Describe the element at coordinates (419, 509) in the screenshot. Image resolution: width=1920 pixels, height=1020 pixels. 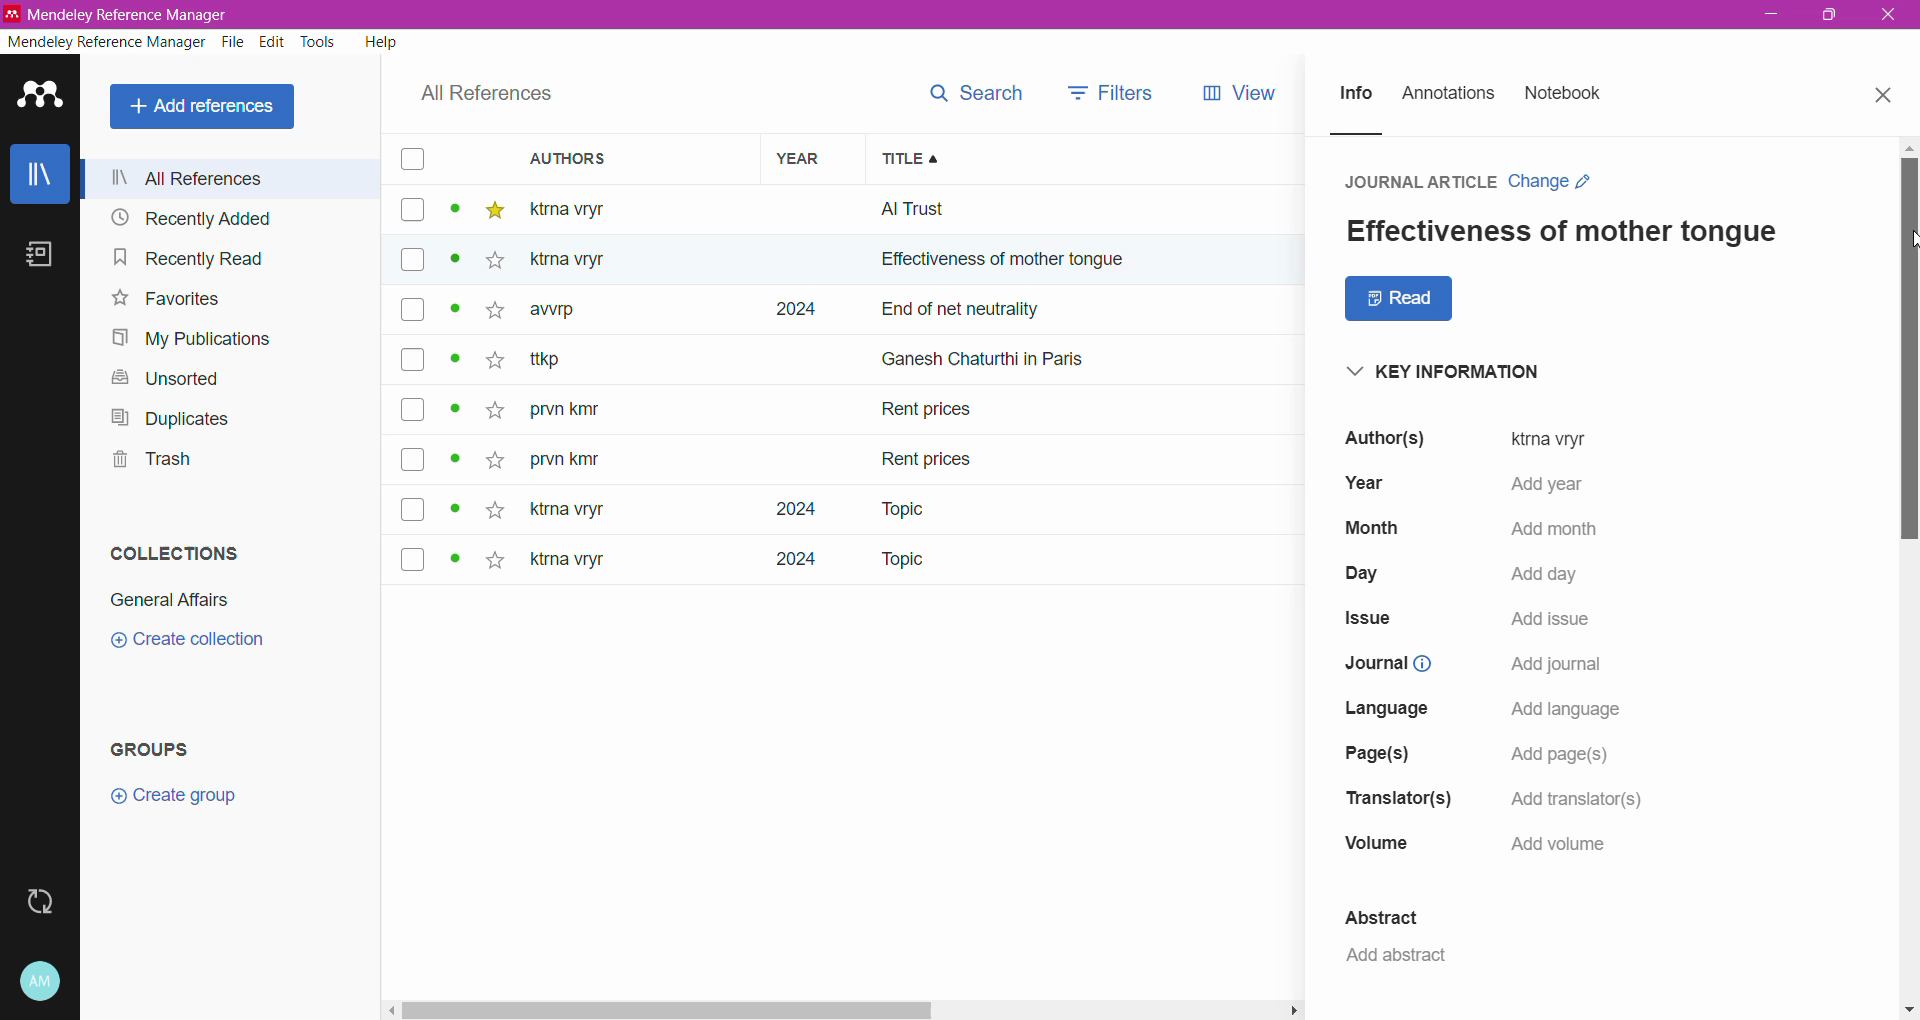
I see `box` at that location.